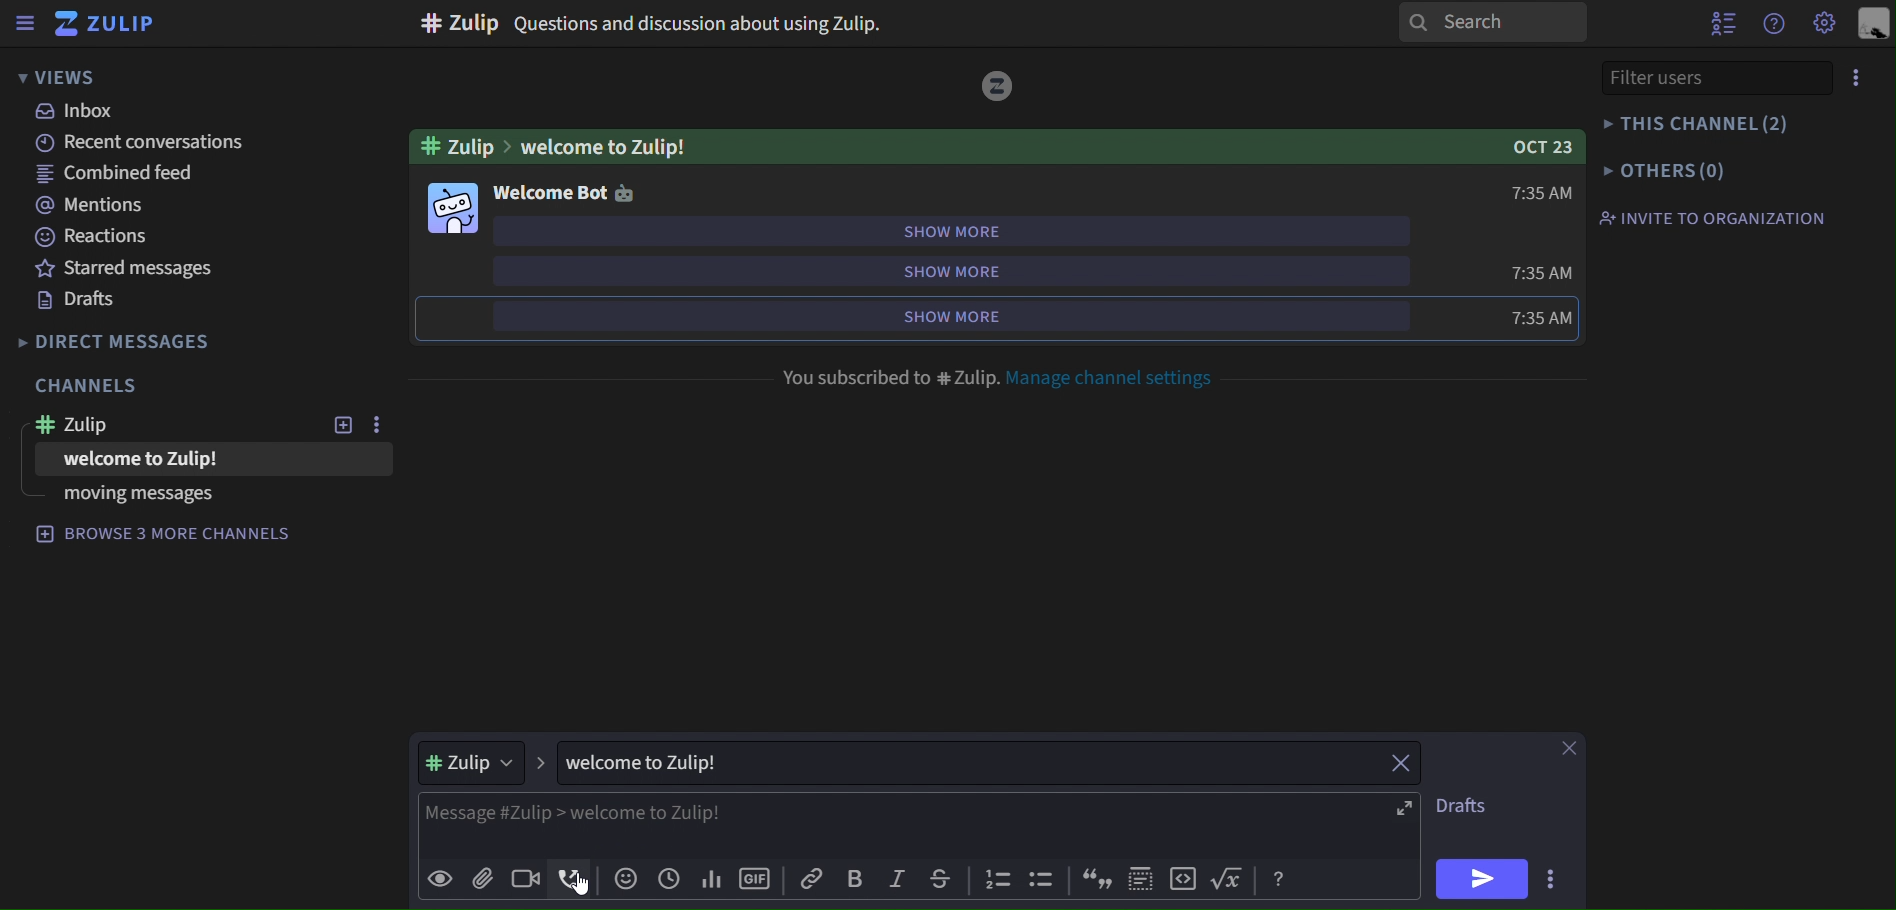 This screenshot has height=910, width=1896. Describe the element at coordinates (1141, 878) in the screenshot. I see `icon` at that location.